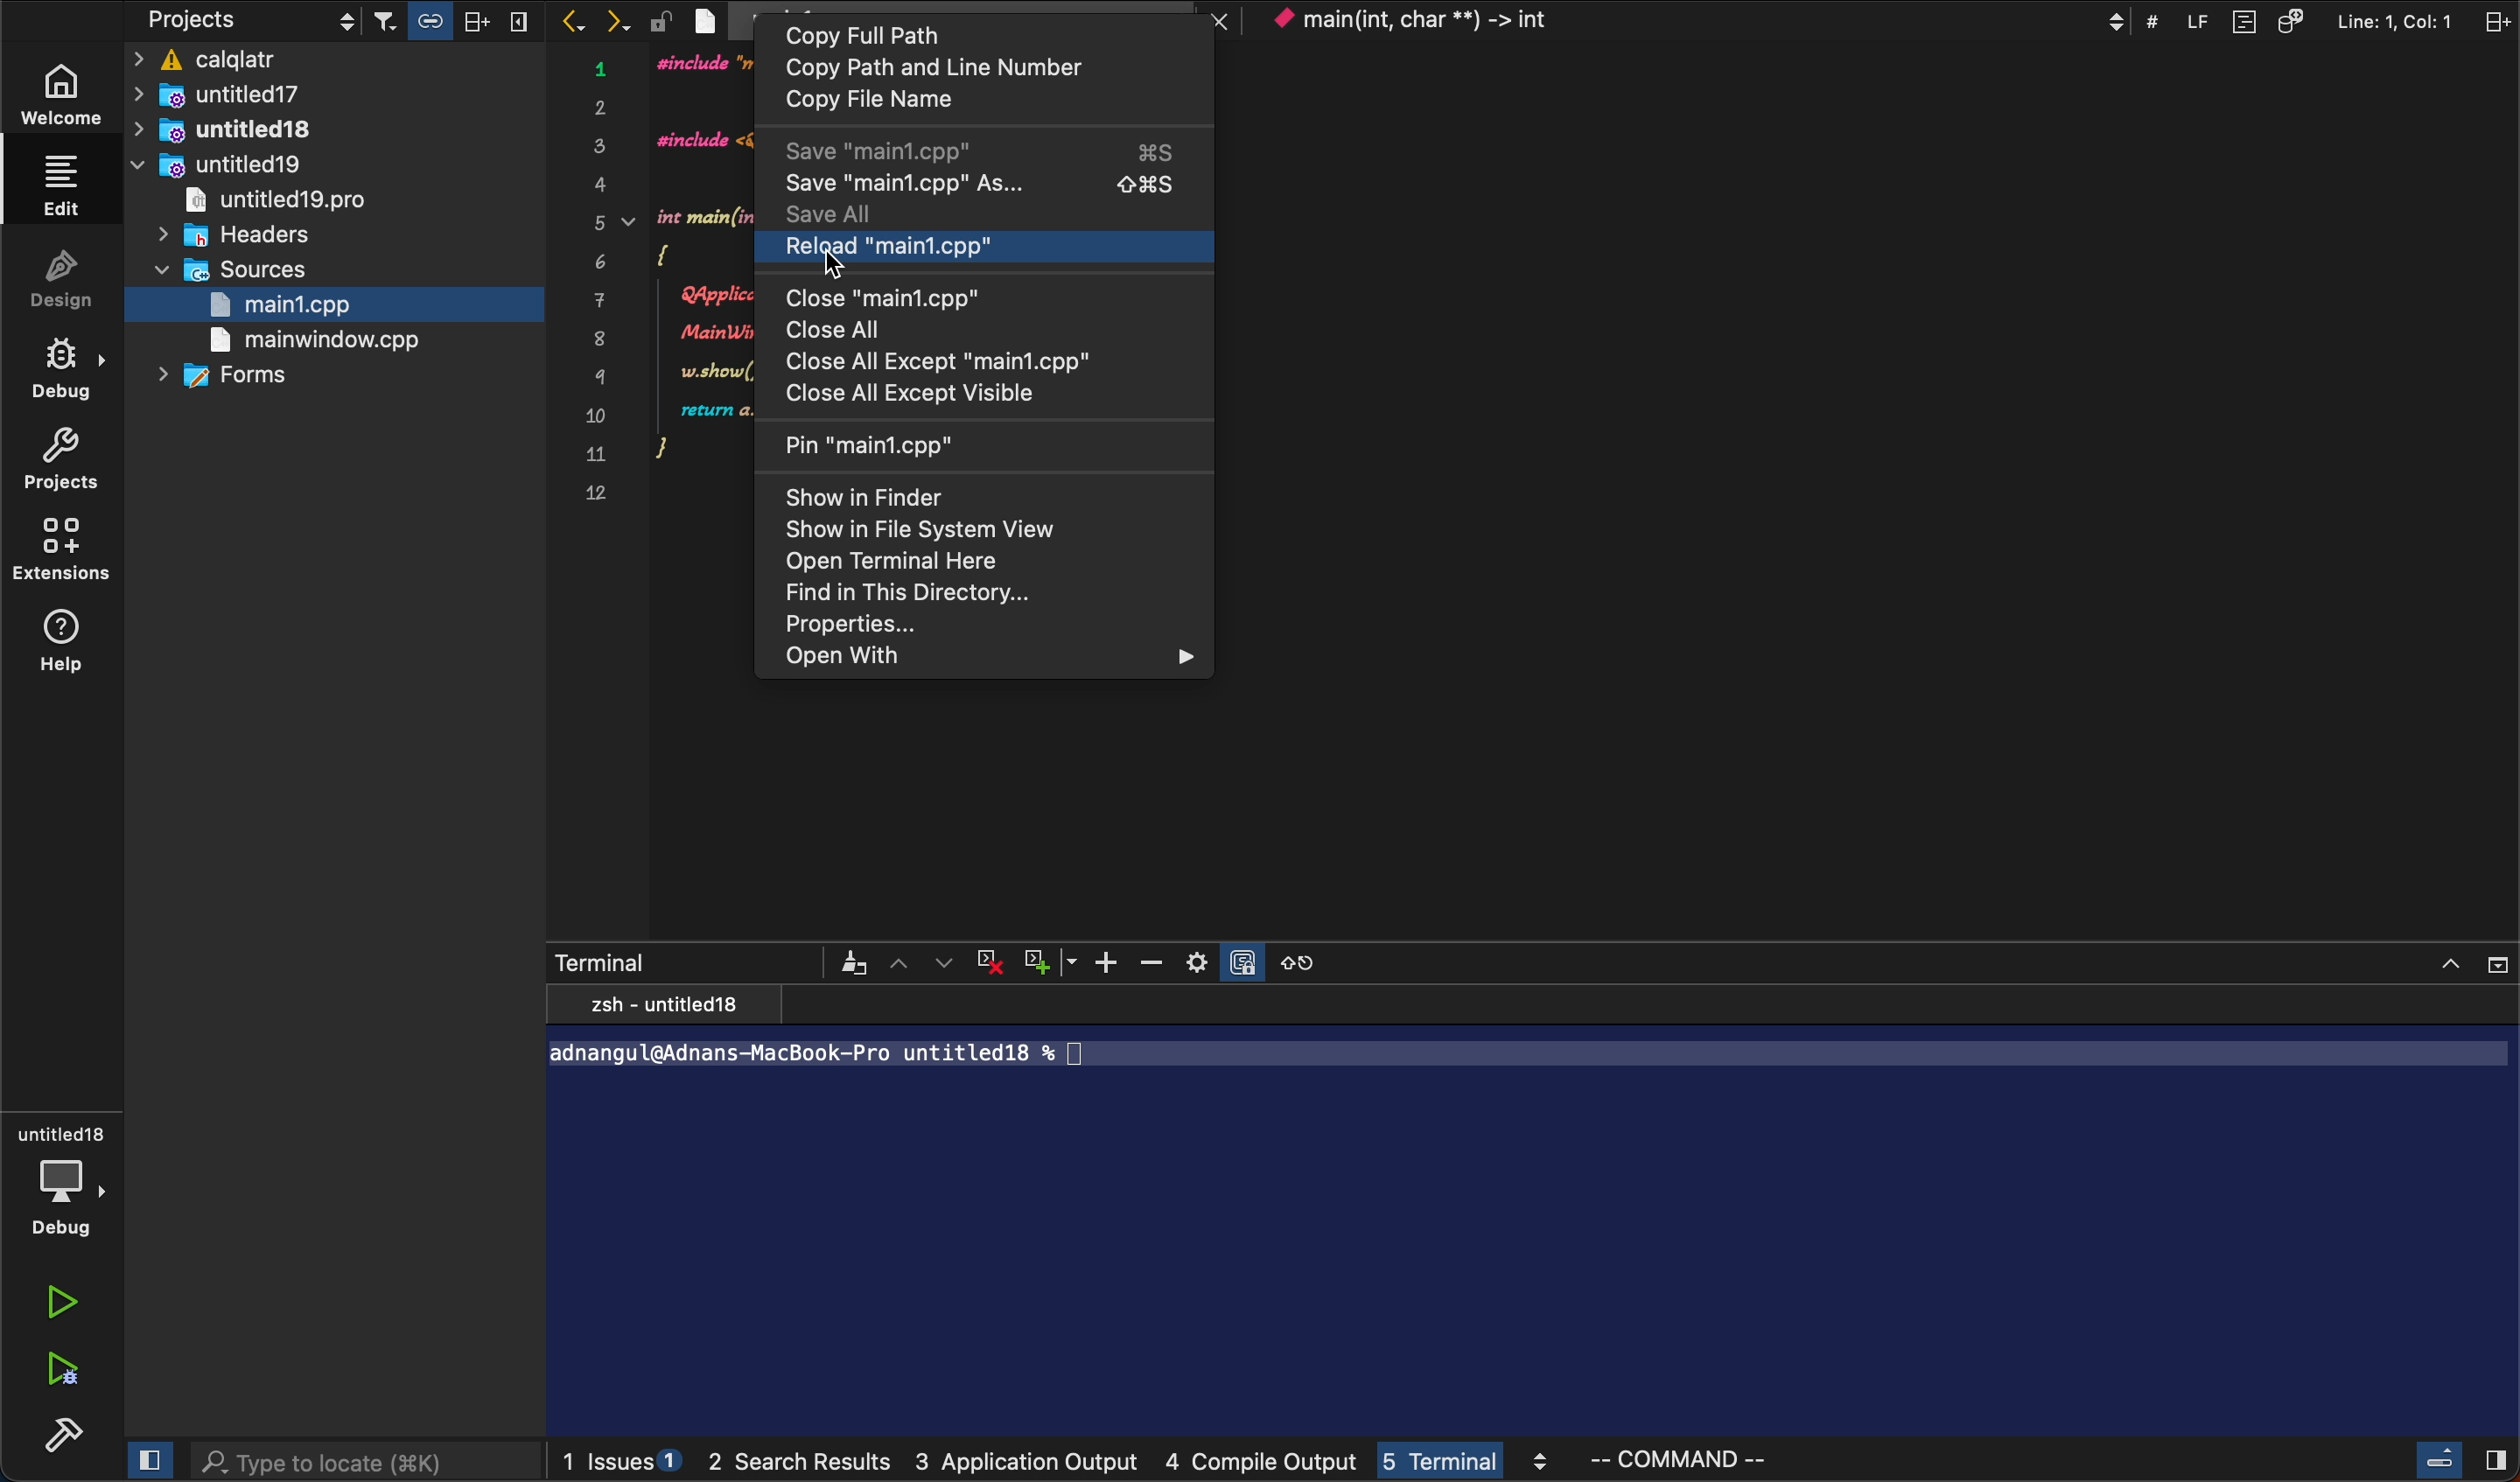  What do you see at coordinates (884, 443) in the screenshot?
I see `pin main1` at bounding box center [884, 443].